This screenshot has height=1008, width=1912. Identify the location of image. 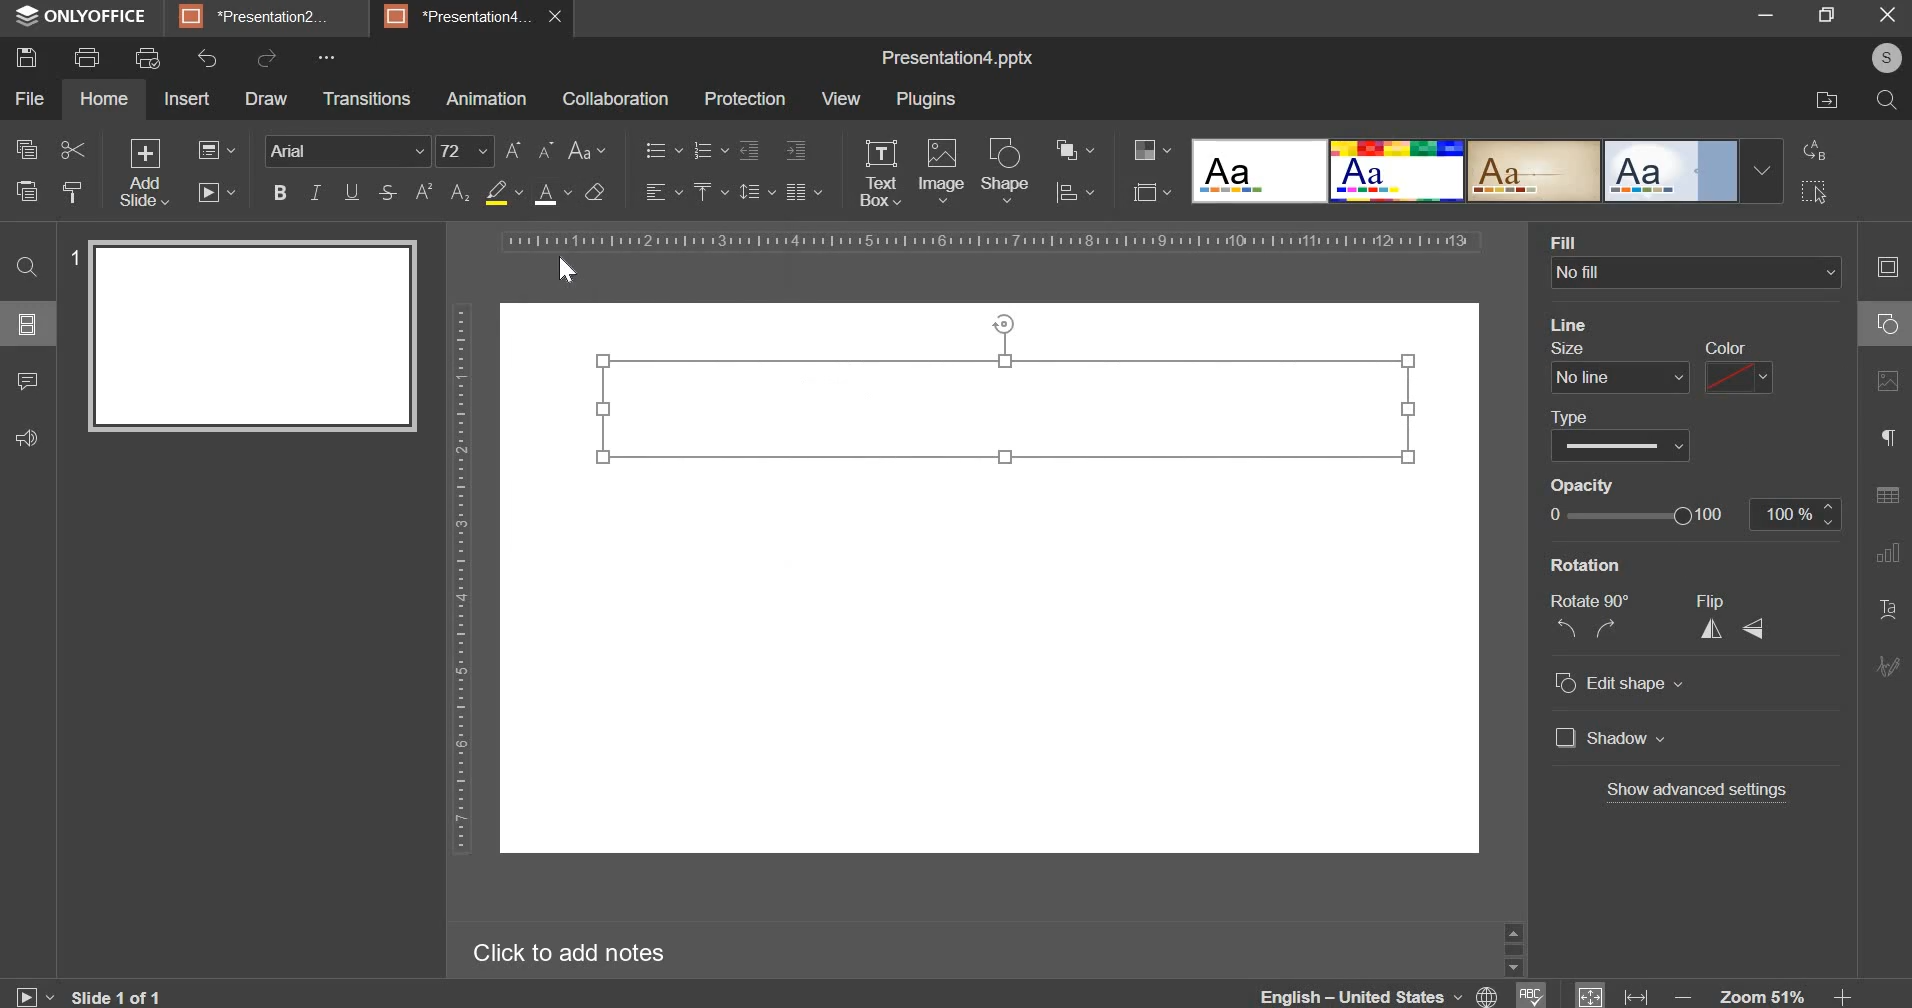
(941, 171).